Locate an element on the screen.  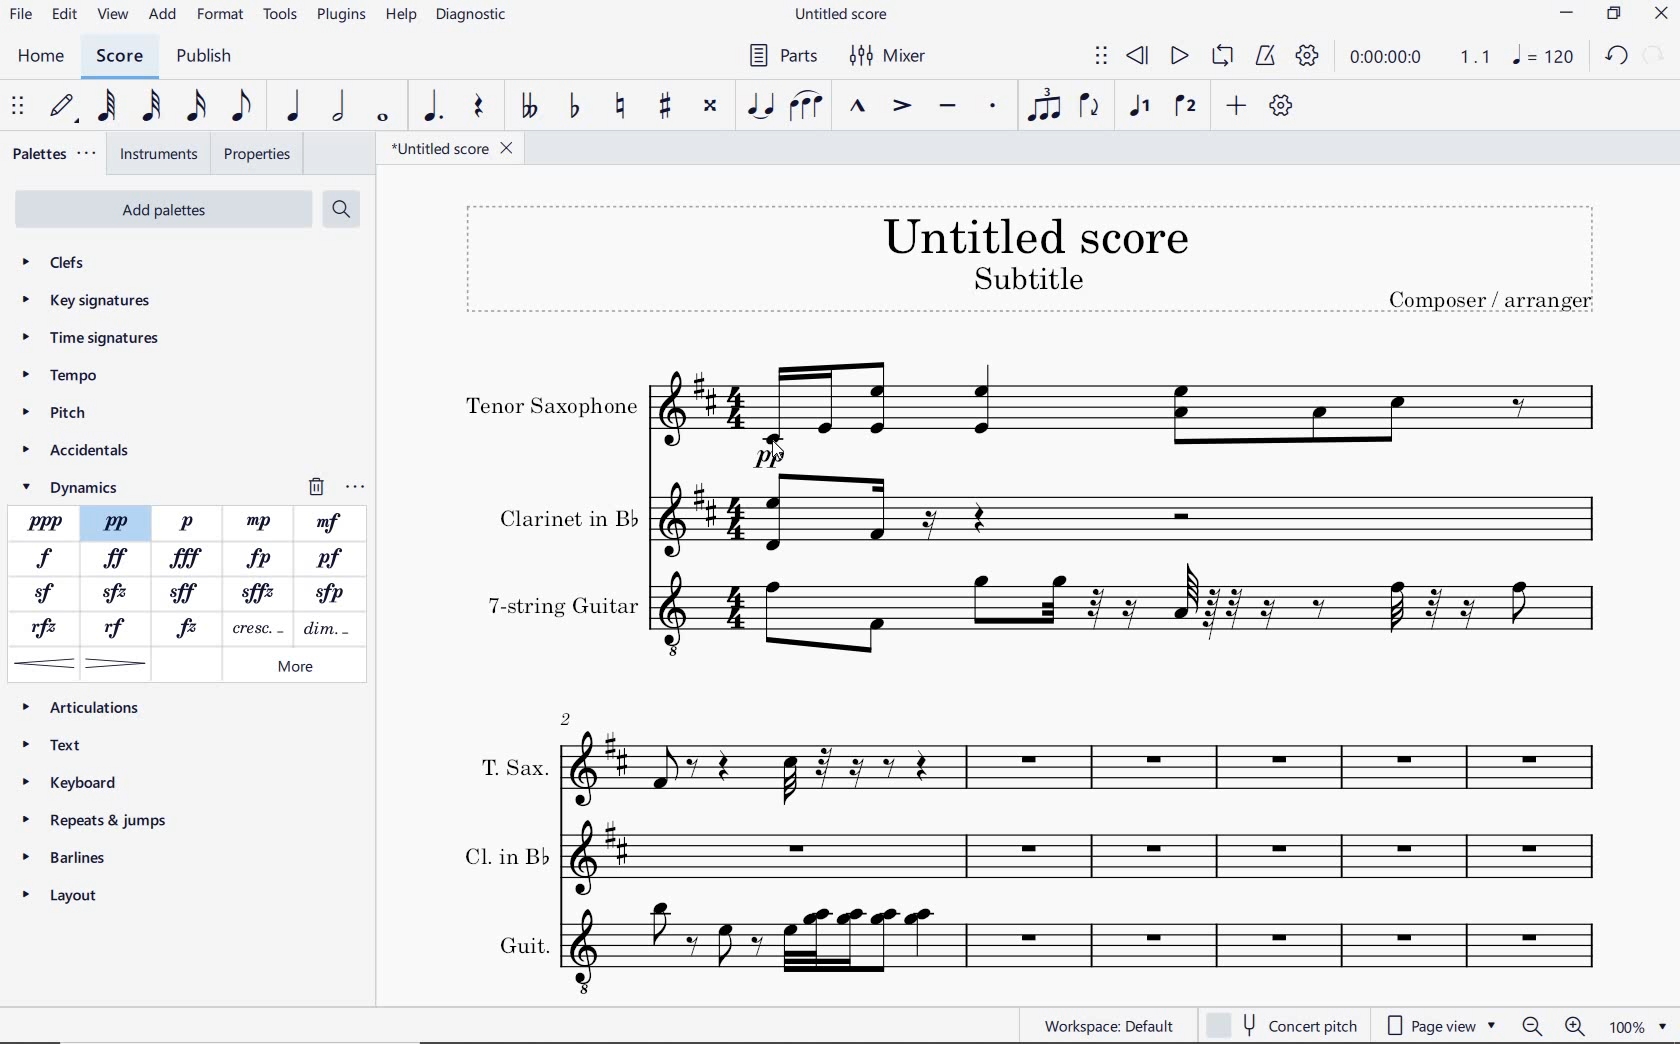
2 is located at coordinates (567, 717).